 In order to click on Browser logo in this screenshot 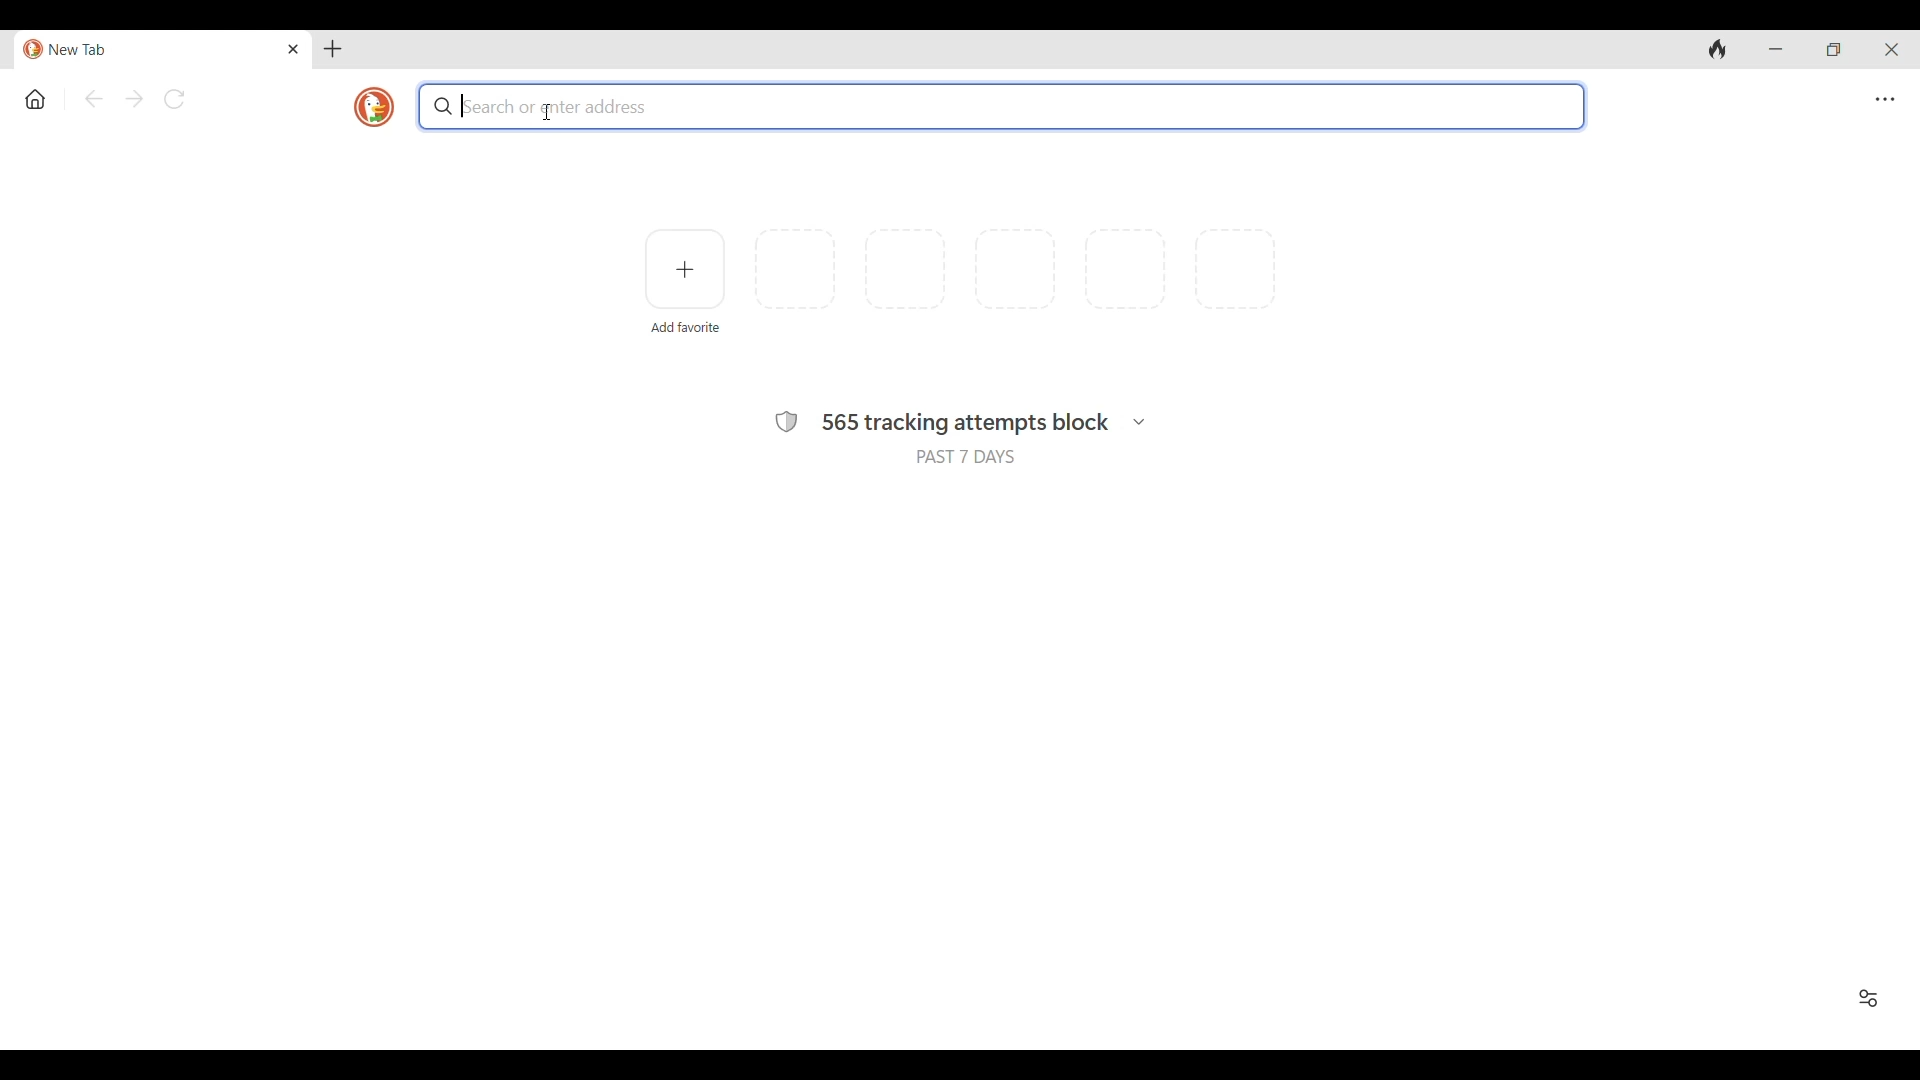, I will do `click(374, 107)`.